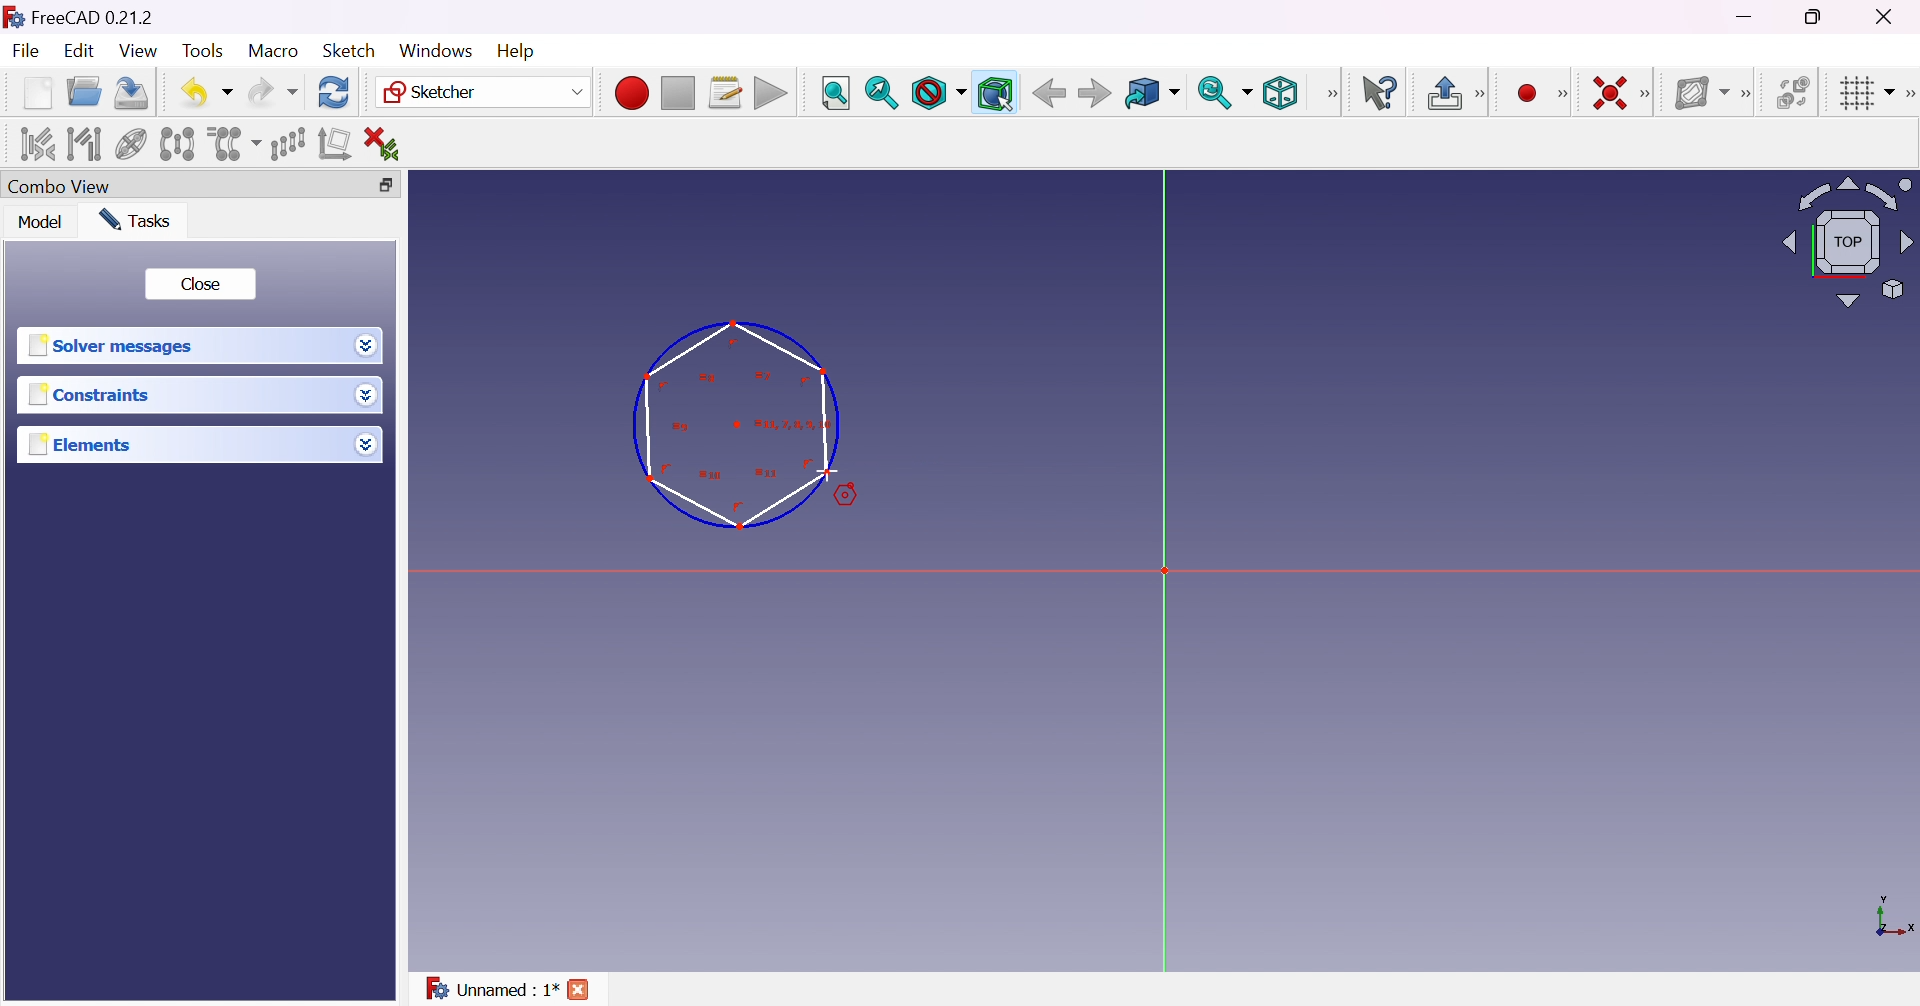 Image resolution: width=1920 pixels, height=1006 pixels. Describe the element at coordinates (1096, 92) in the screenshot. I see `Forward` at that location.